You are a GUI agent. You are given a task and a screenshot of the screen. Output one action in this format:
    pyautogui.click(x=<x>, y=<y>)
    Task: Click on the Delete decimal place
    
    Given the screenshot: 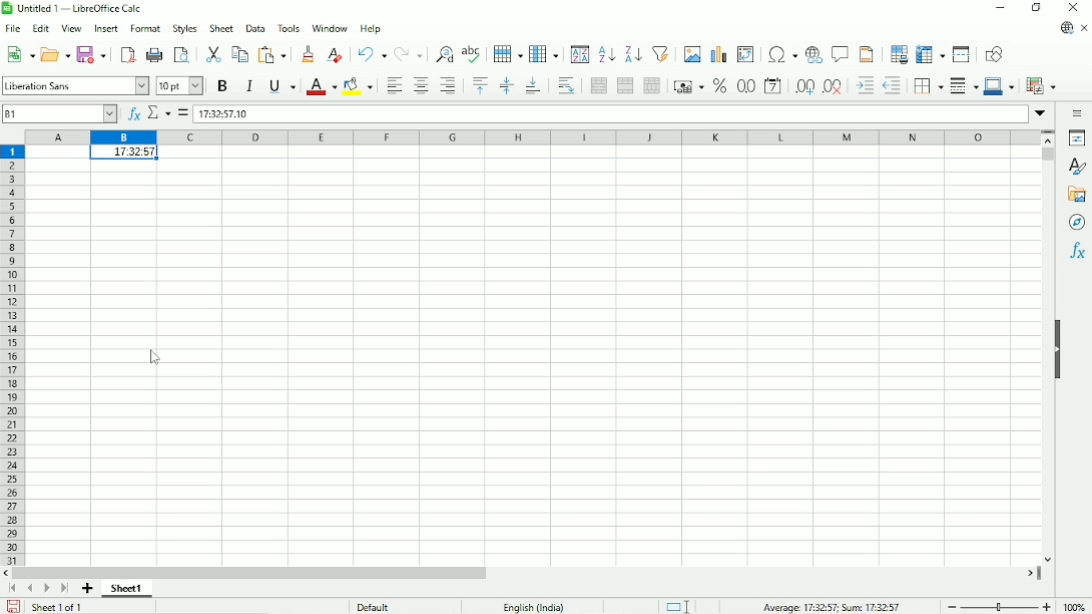 What is the action you would take?
    pyautogui.click(x=833, y=86)
    